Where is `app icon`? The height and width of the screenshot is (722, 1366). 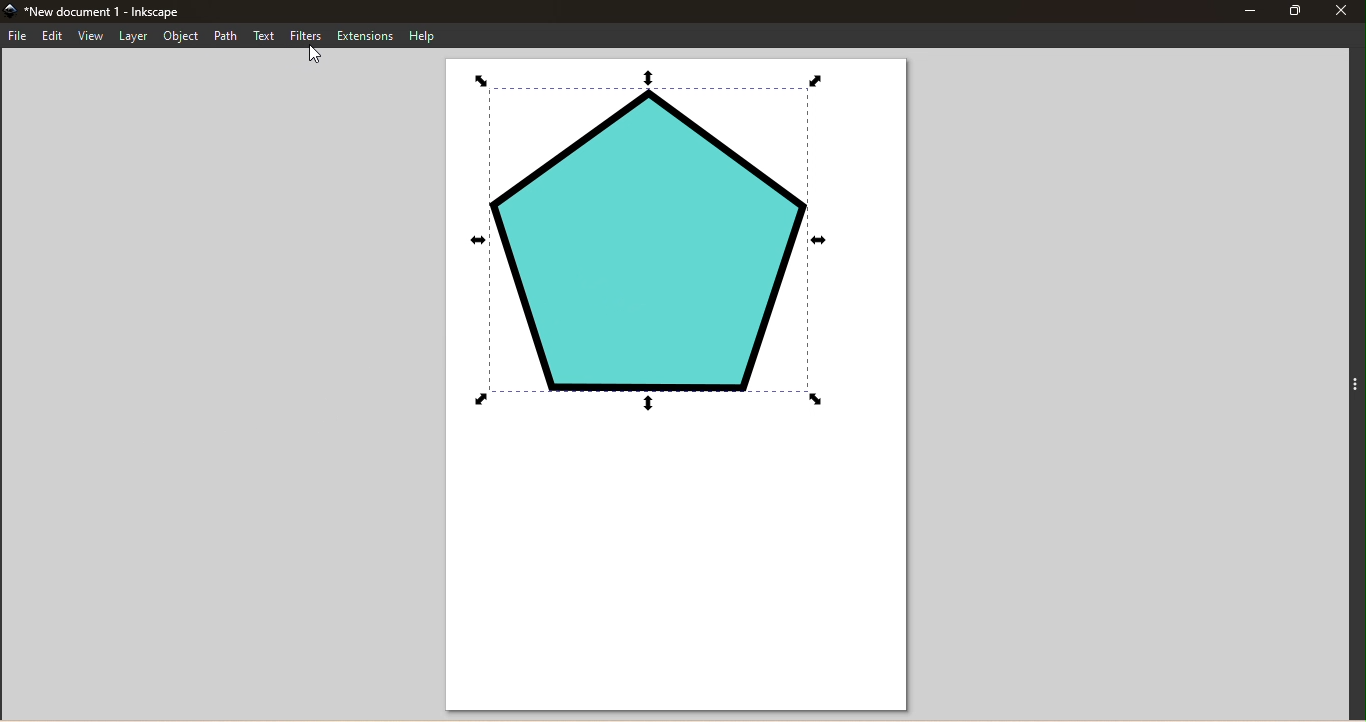
app icon is located at coordinates (10, 11).